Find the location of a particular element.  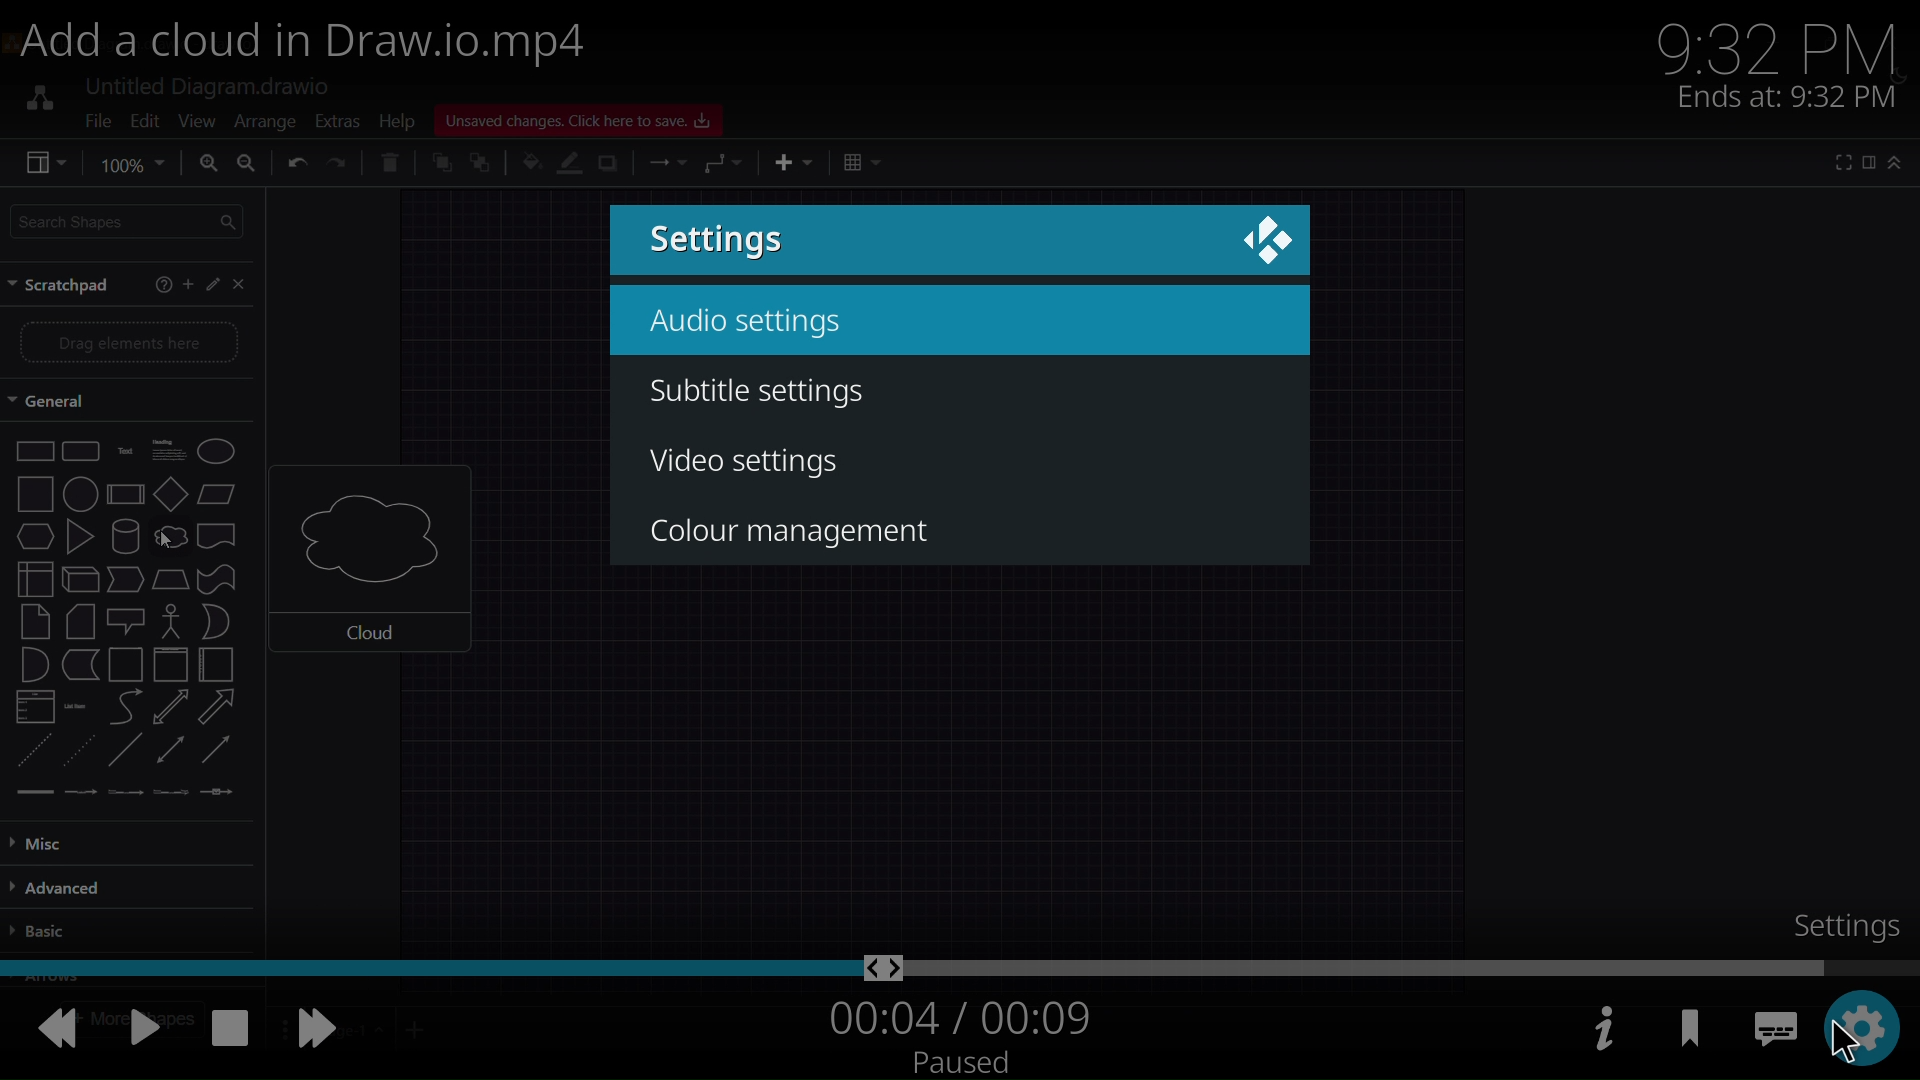

pause is located at coordinates (148, 1025).